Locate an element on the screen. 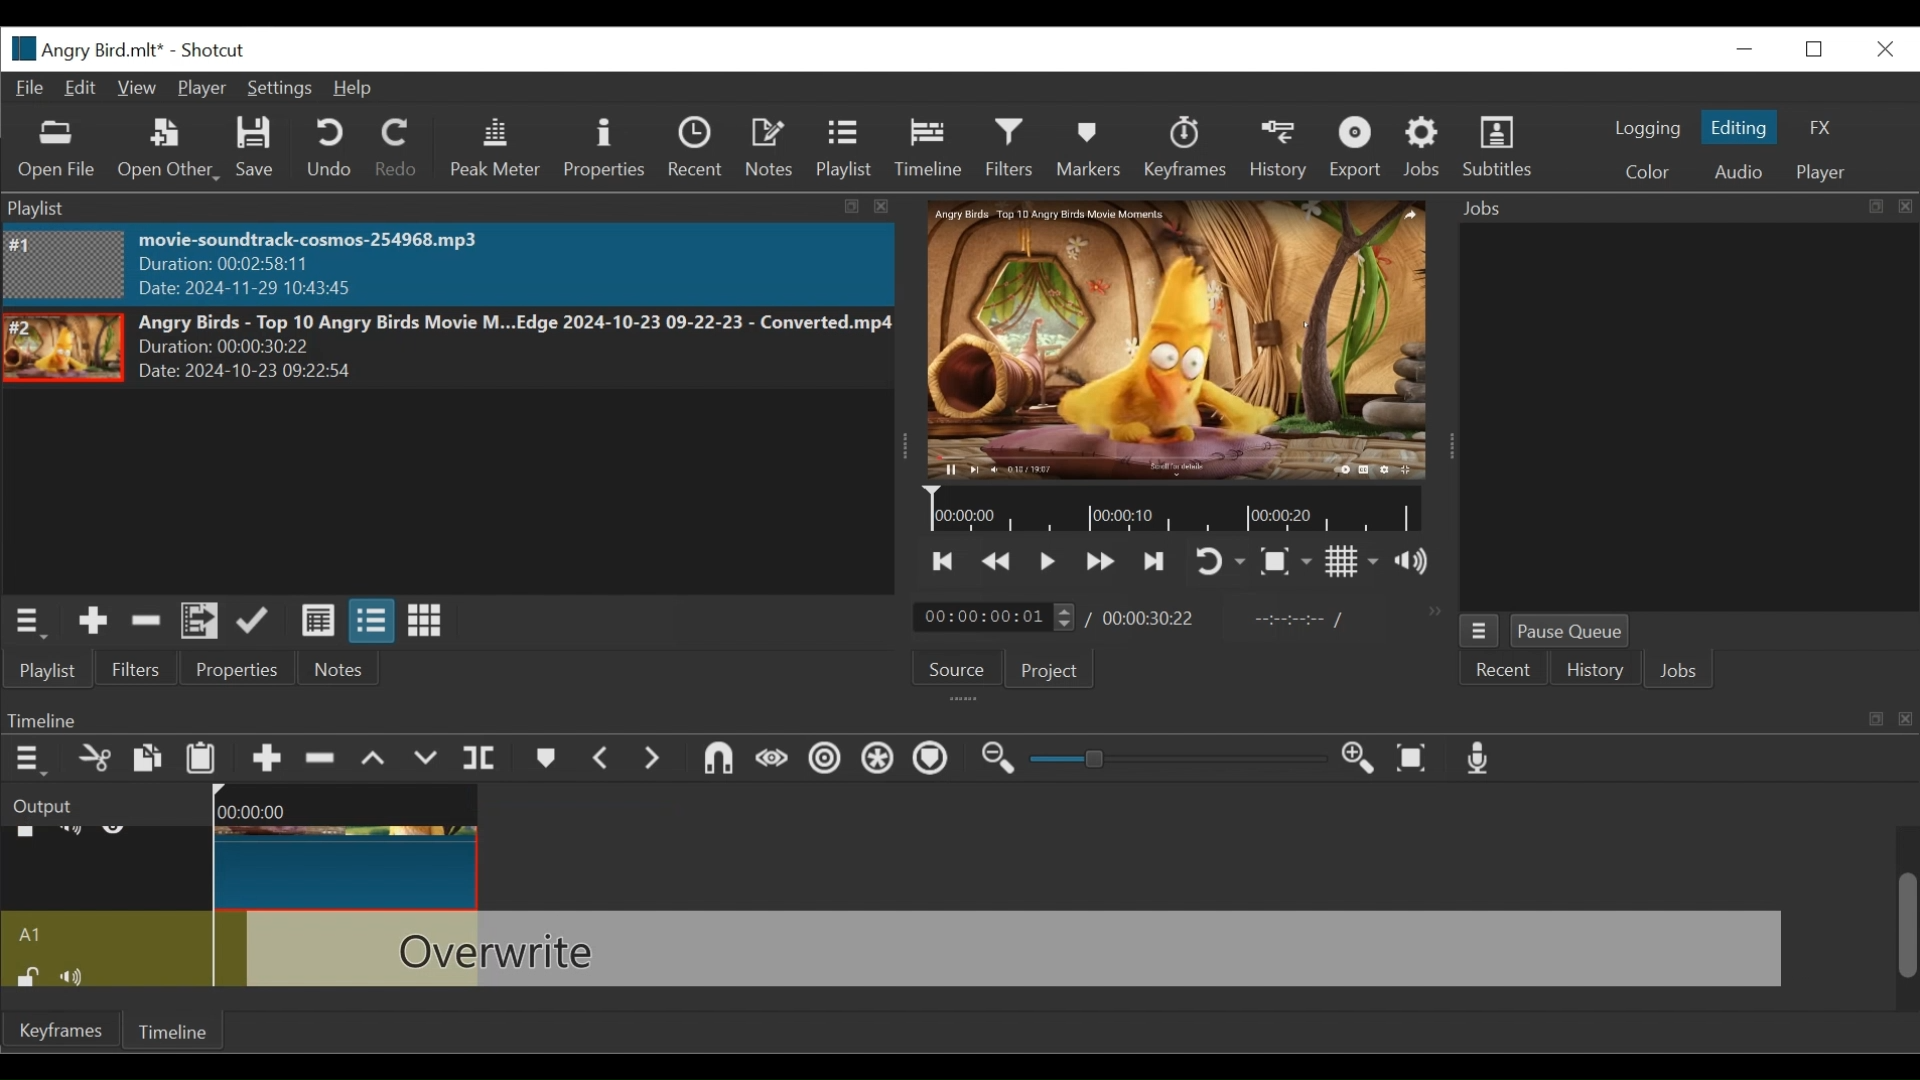 The width and height of the screenshot is (1920, 1080). Skip to the next point is located at coordinates (945, 562).